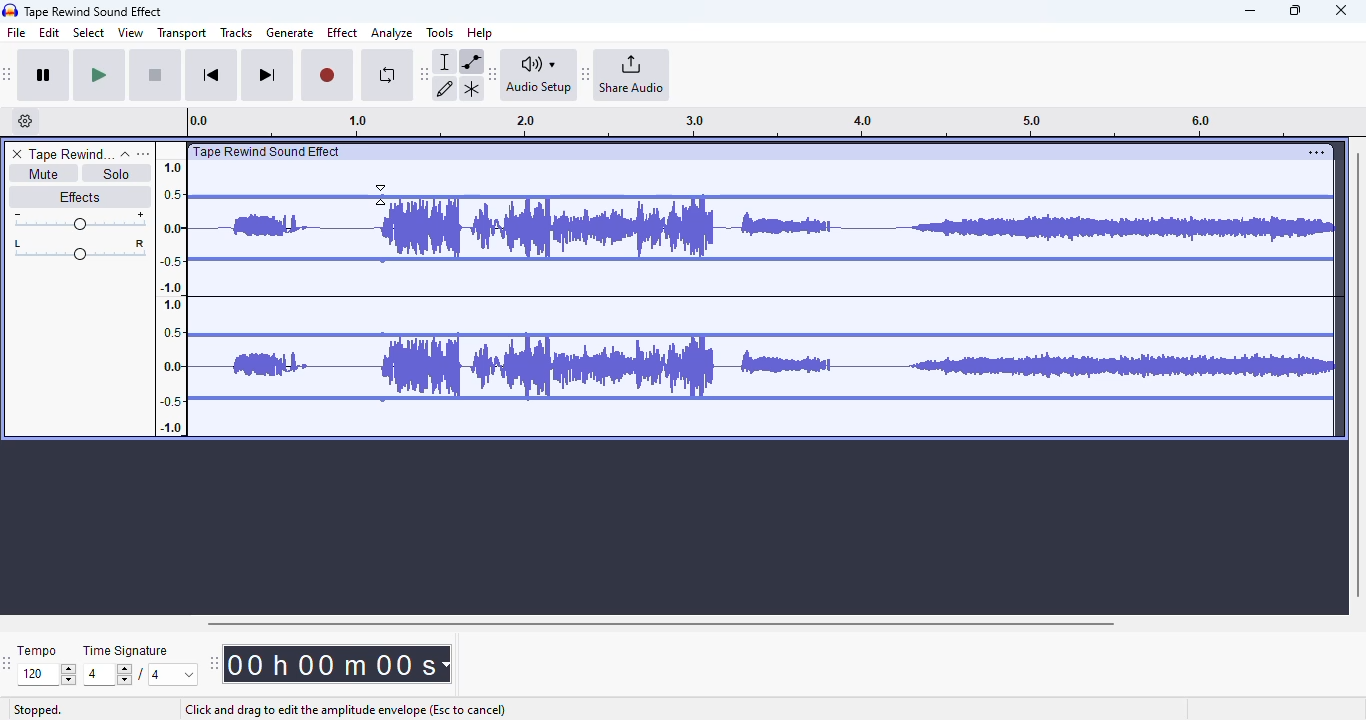  What do you see at coordinates (447, 61) in the screenshot?
I see `selection tool` at bounding box center [447, 61].